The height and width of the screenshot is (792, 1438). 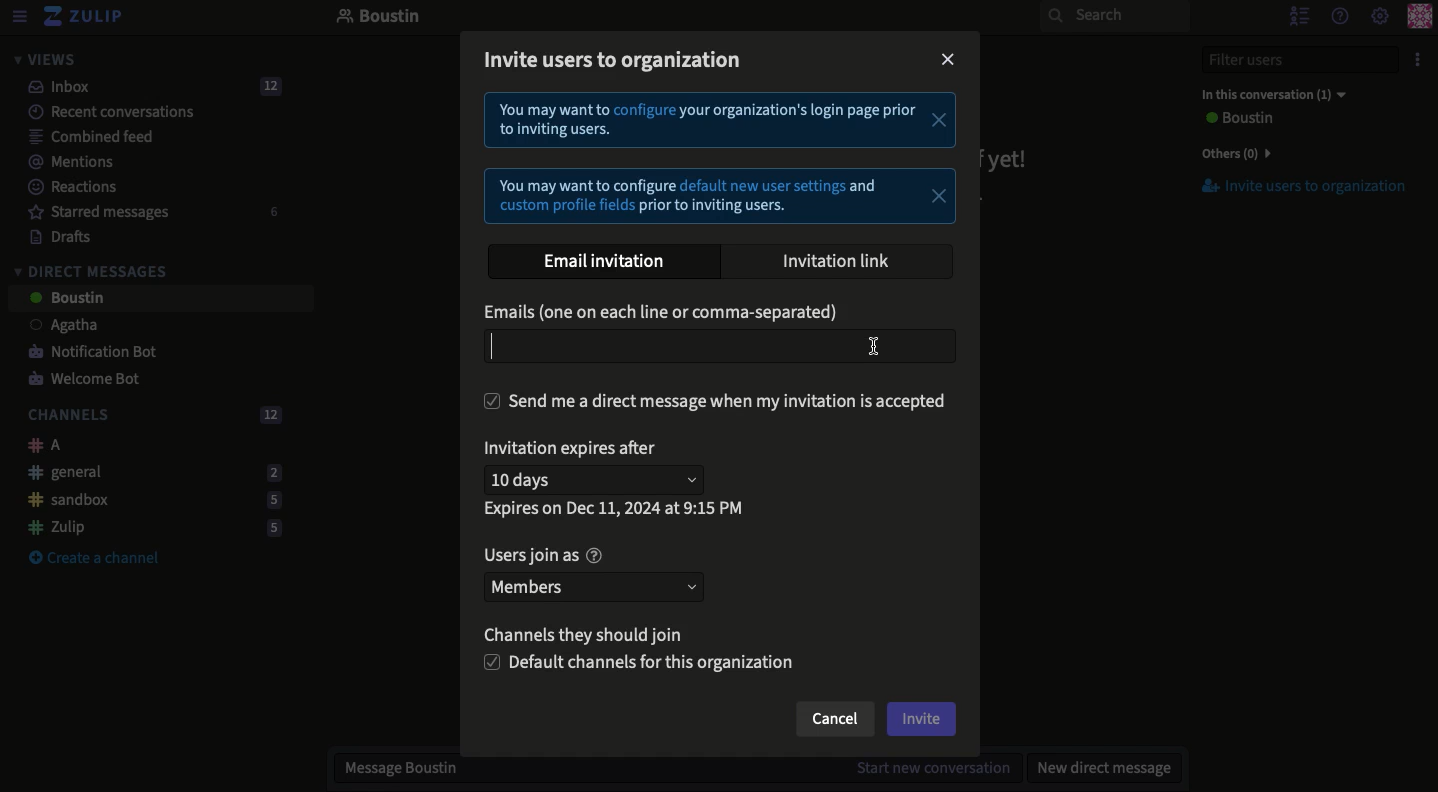 I want to click on User 2, so click(x=65, y=299).